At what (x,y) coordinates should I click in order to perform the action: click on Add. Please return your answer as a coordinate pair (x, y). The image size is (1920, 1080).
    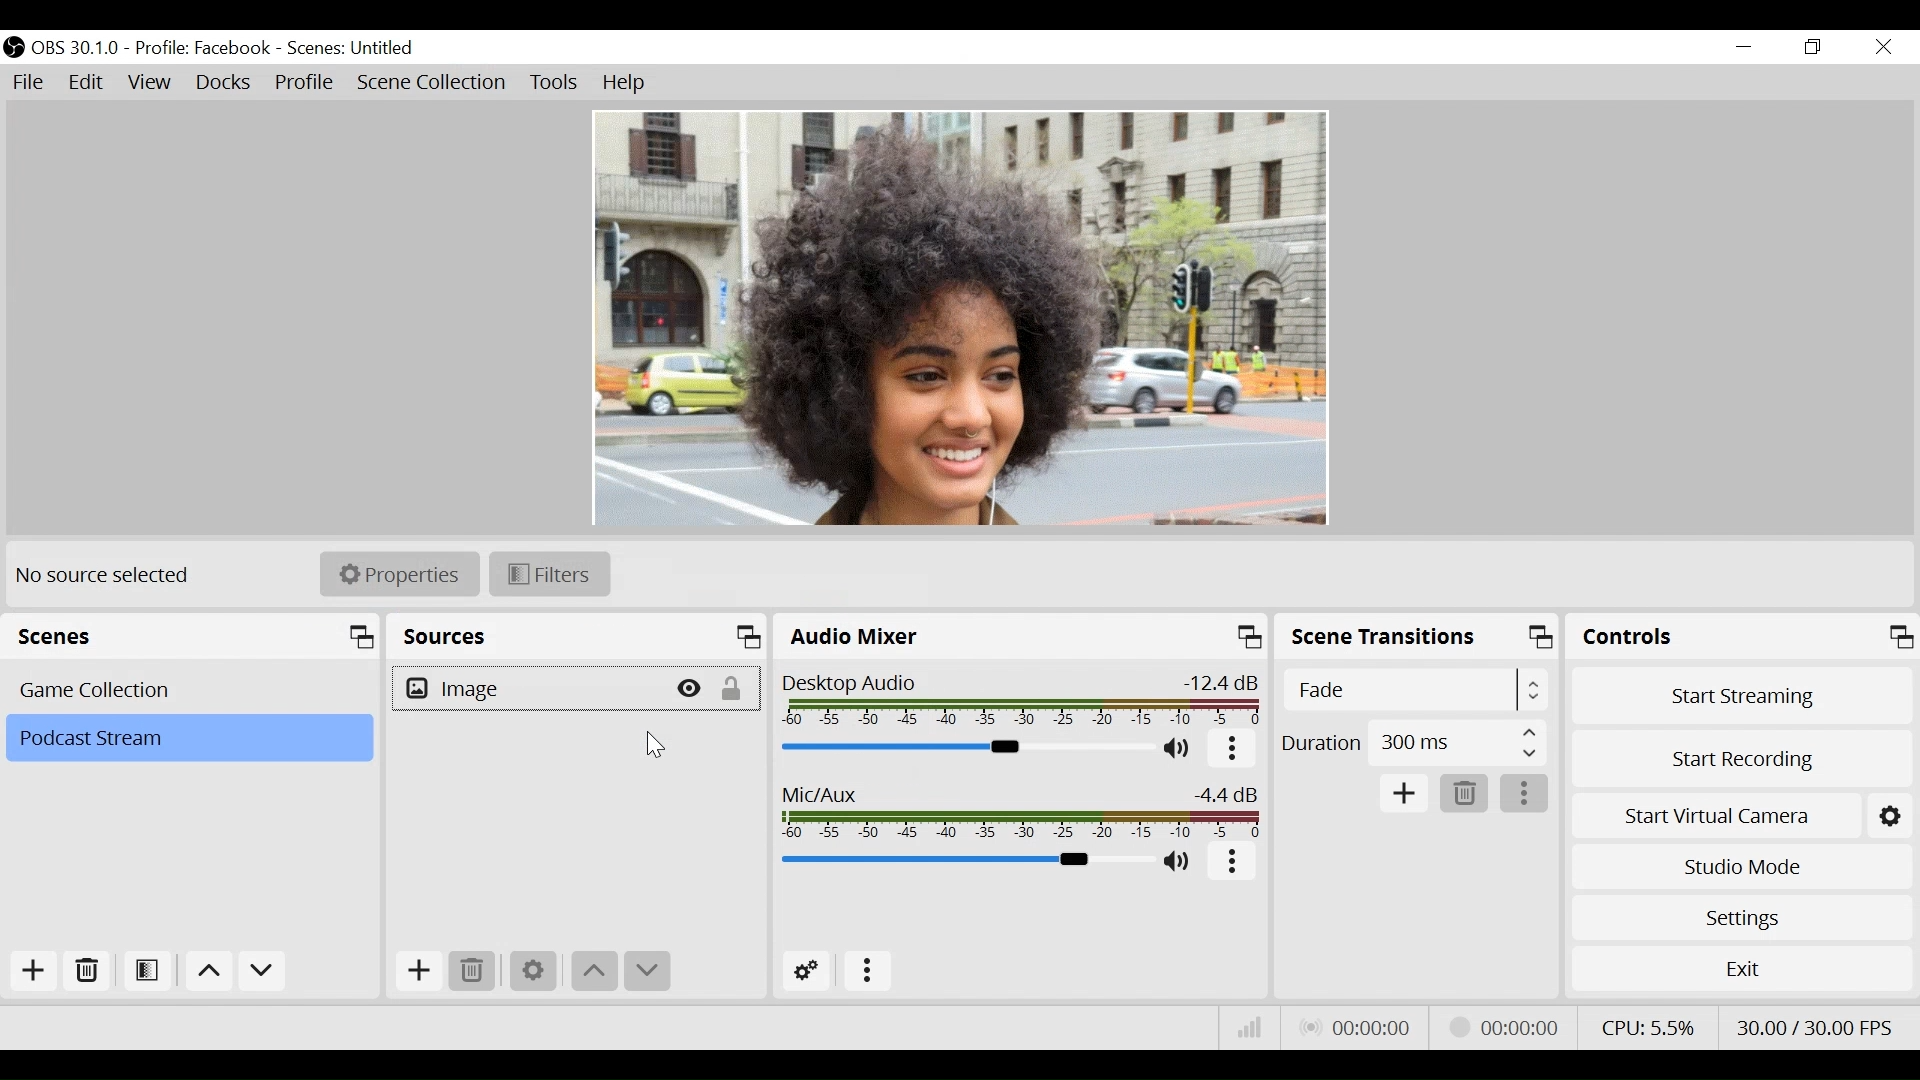
    Looking at the image, I should click on (418, 972).